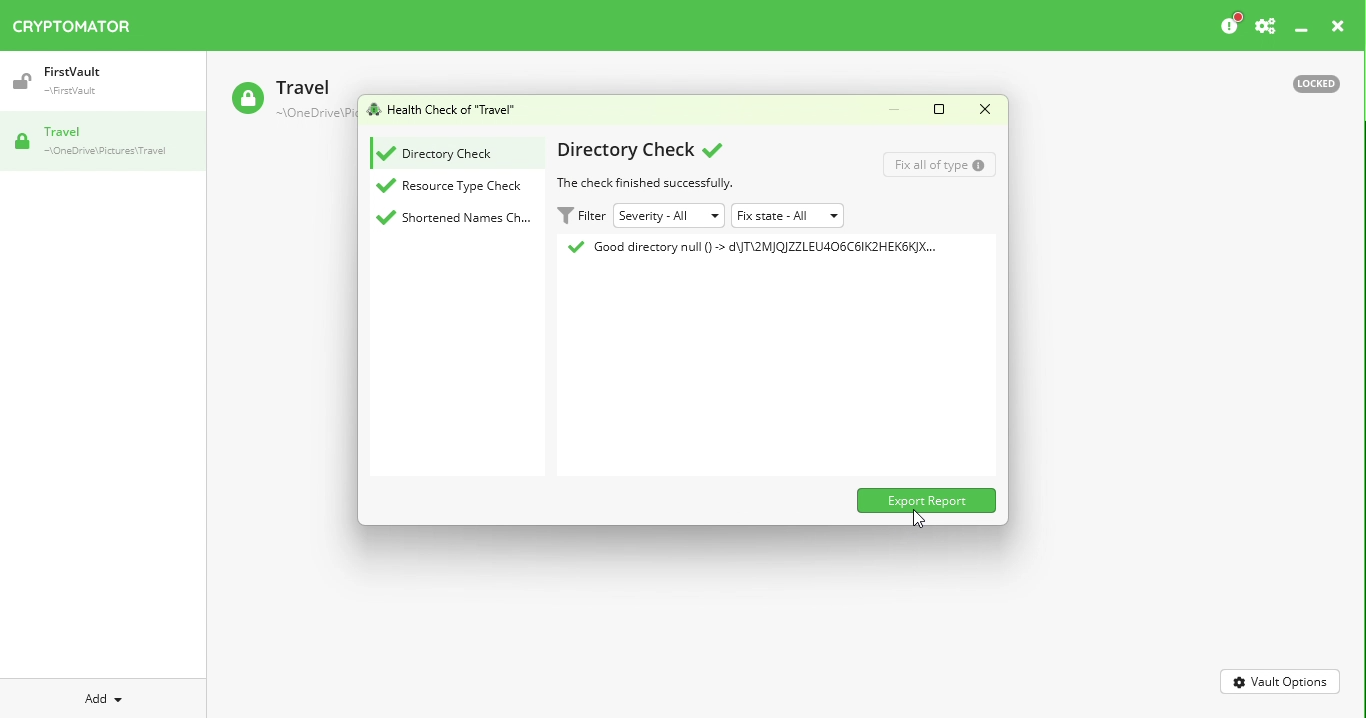 The width and height of the screenshot is (1366, 718). What do you see at coordinates (918, 519) in the screenshot?
I see `cursor` at bounding box center [918, 519].